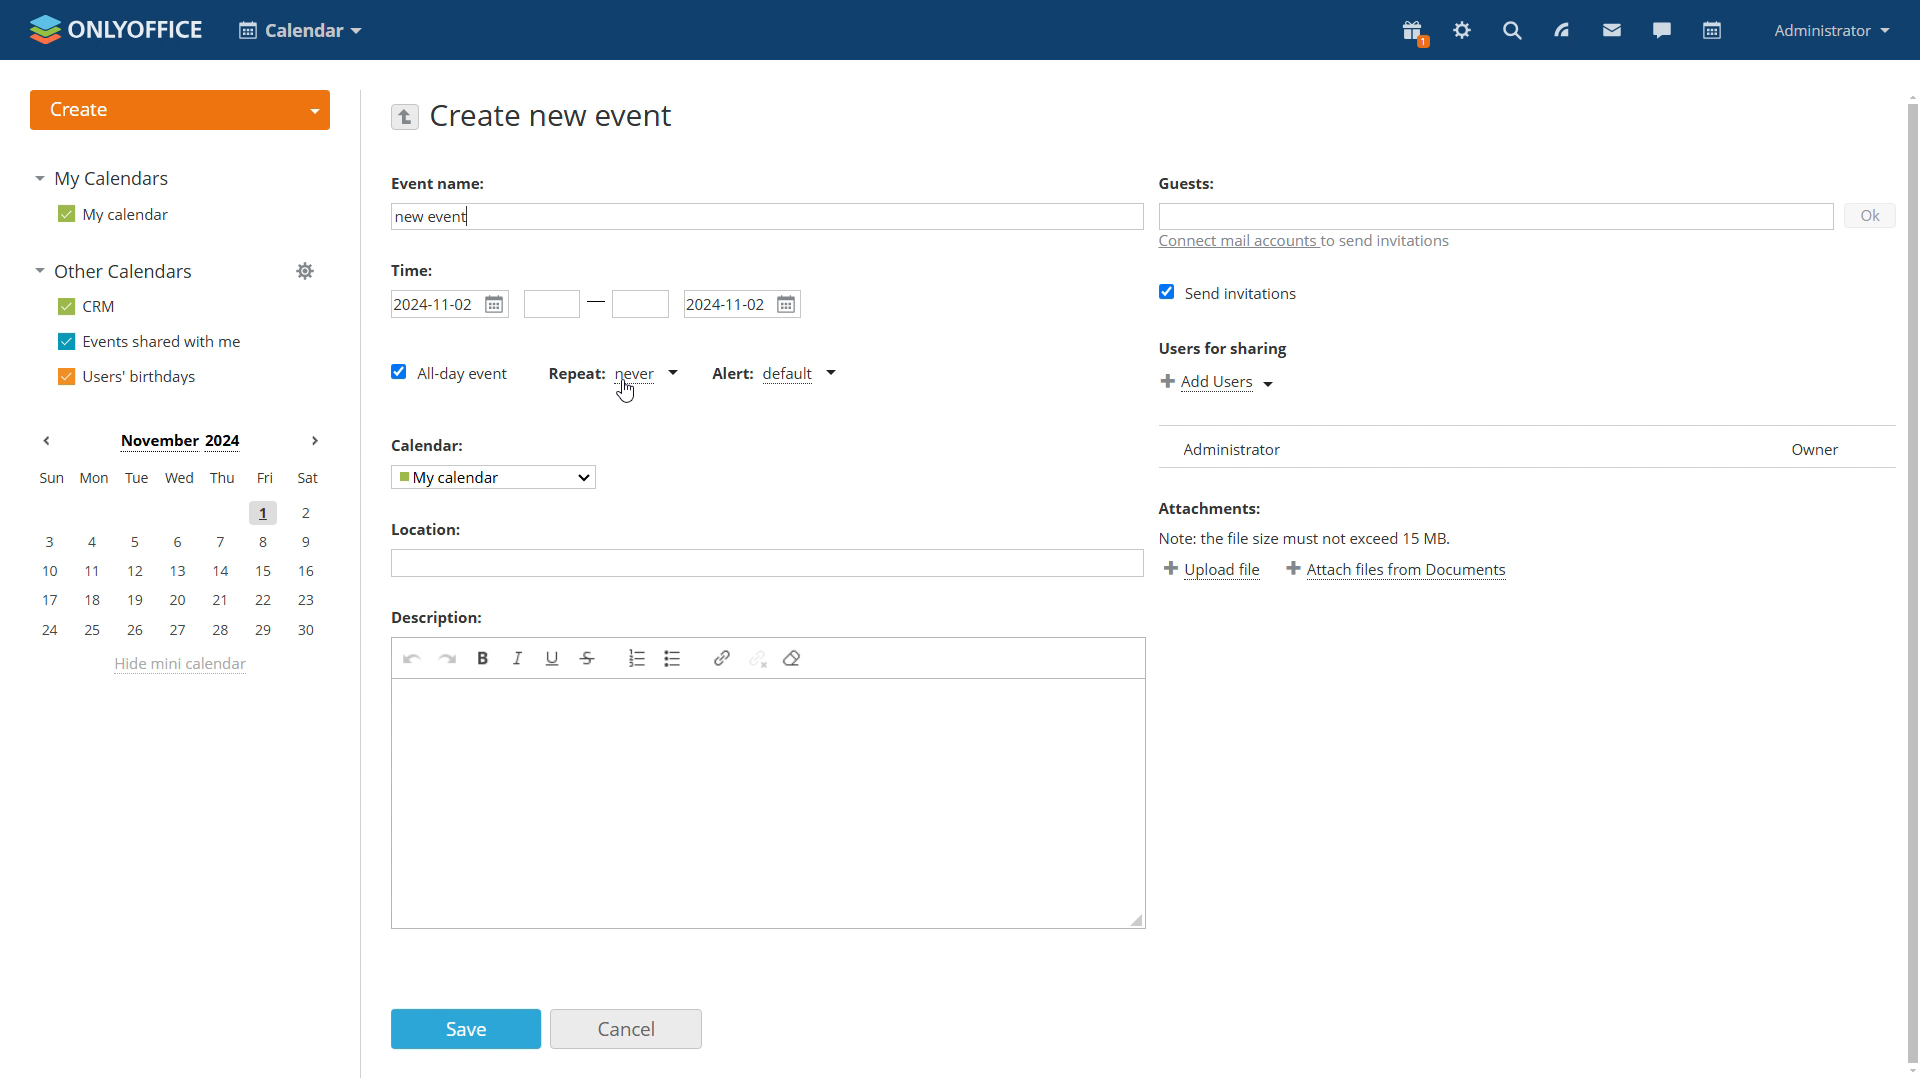  I want to click on administrator, so click(1833, 29).